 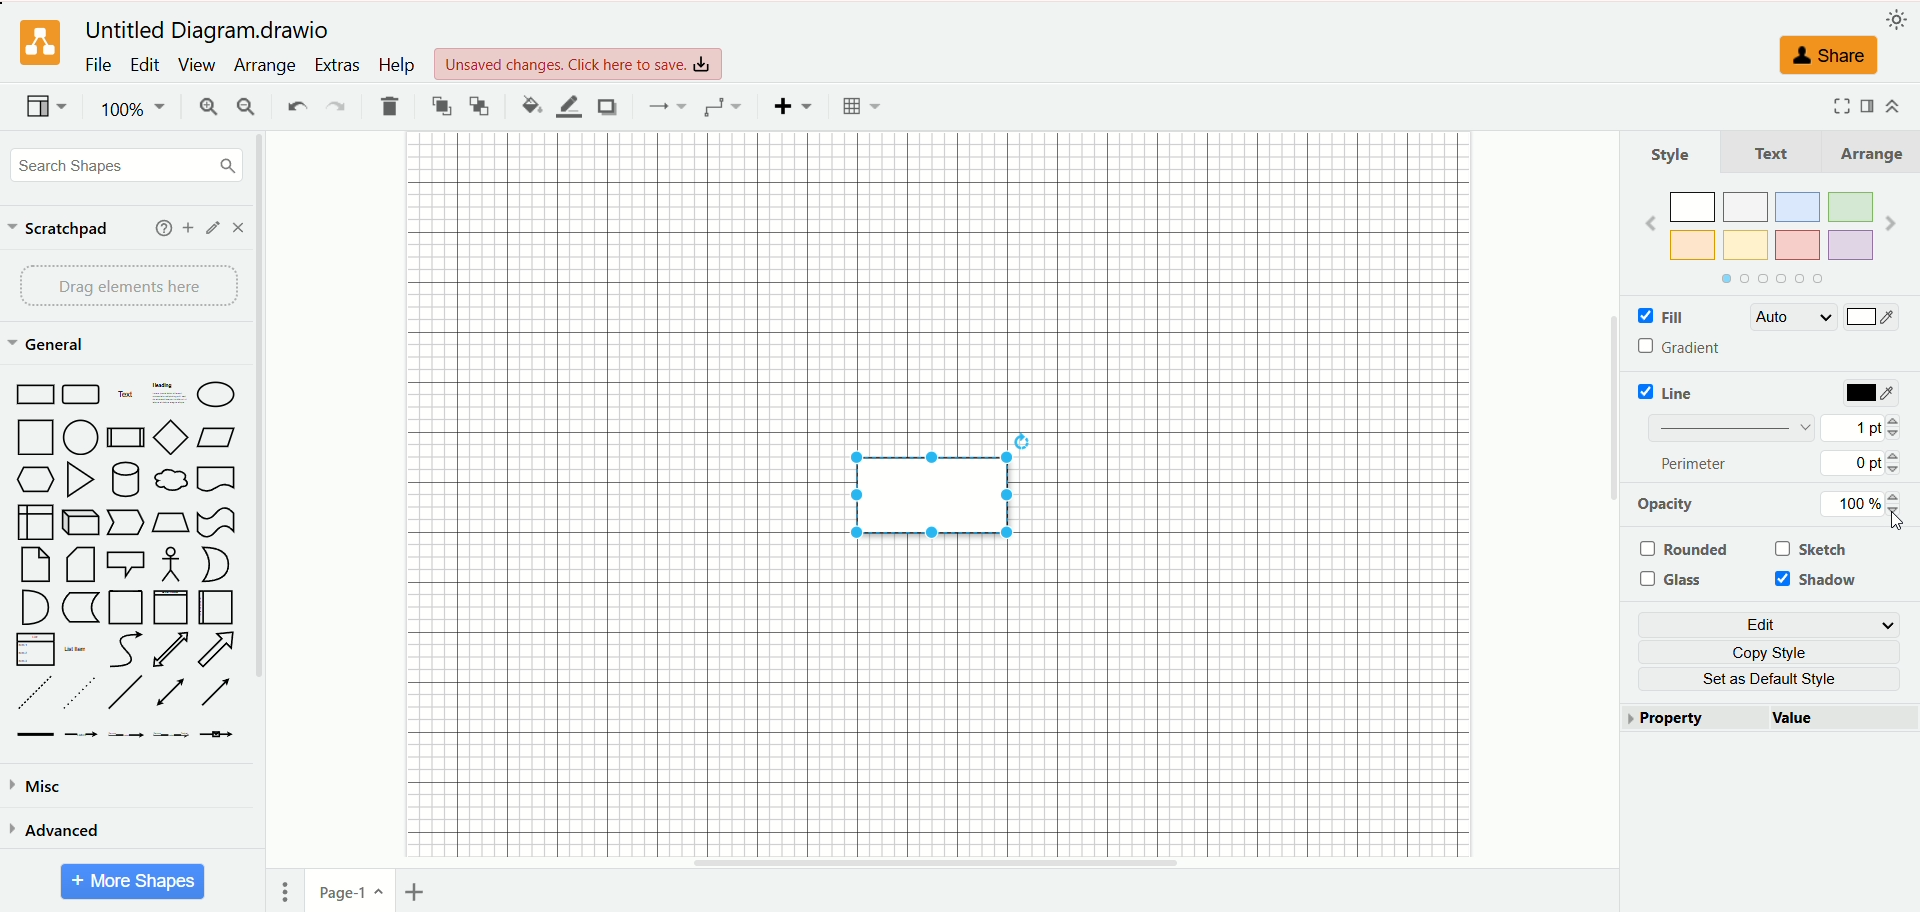 What do you see at coordinates (51, 346) in the screenshot?
I see `general` at bounding box center [51, 346].